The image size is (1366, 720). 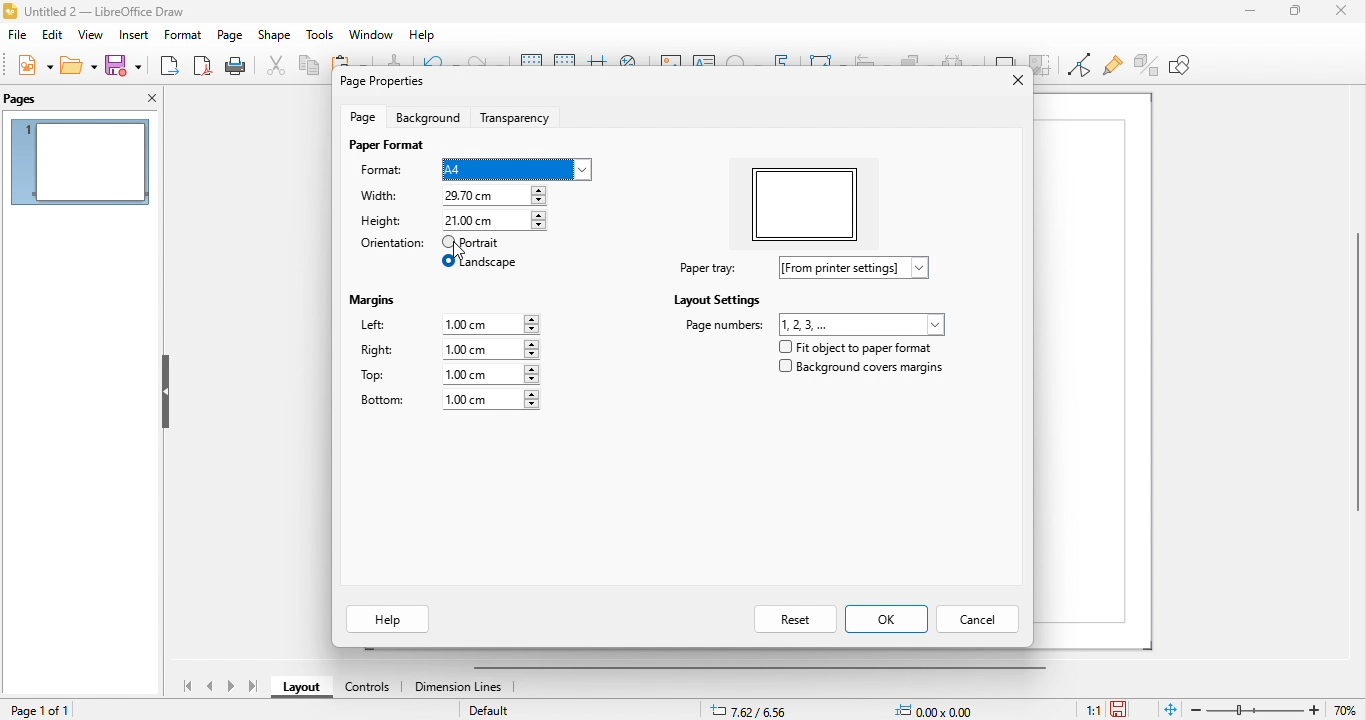 I want to click on arrange, so click(x=916, y=62).